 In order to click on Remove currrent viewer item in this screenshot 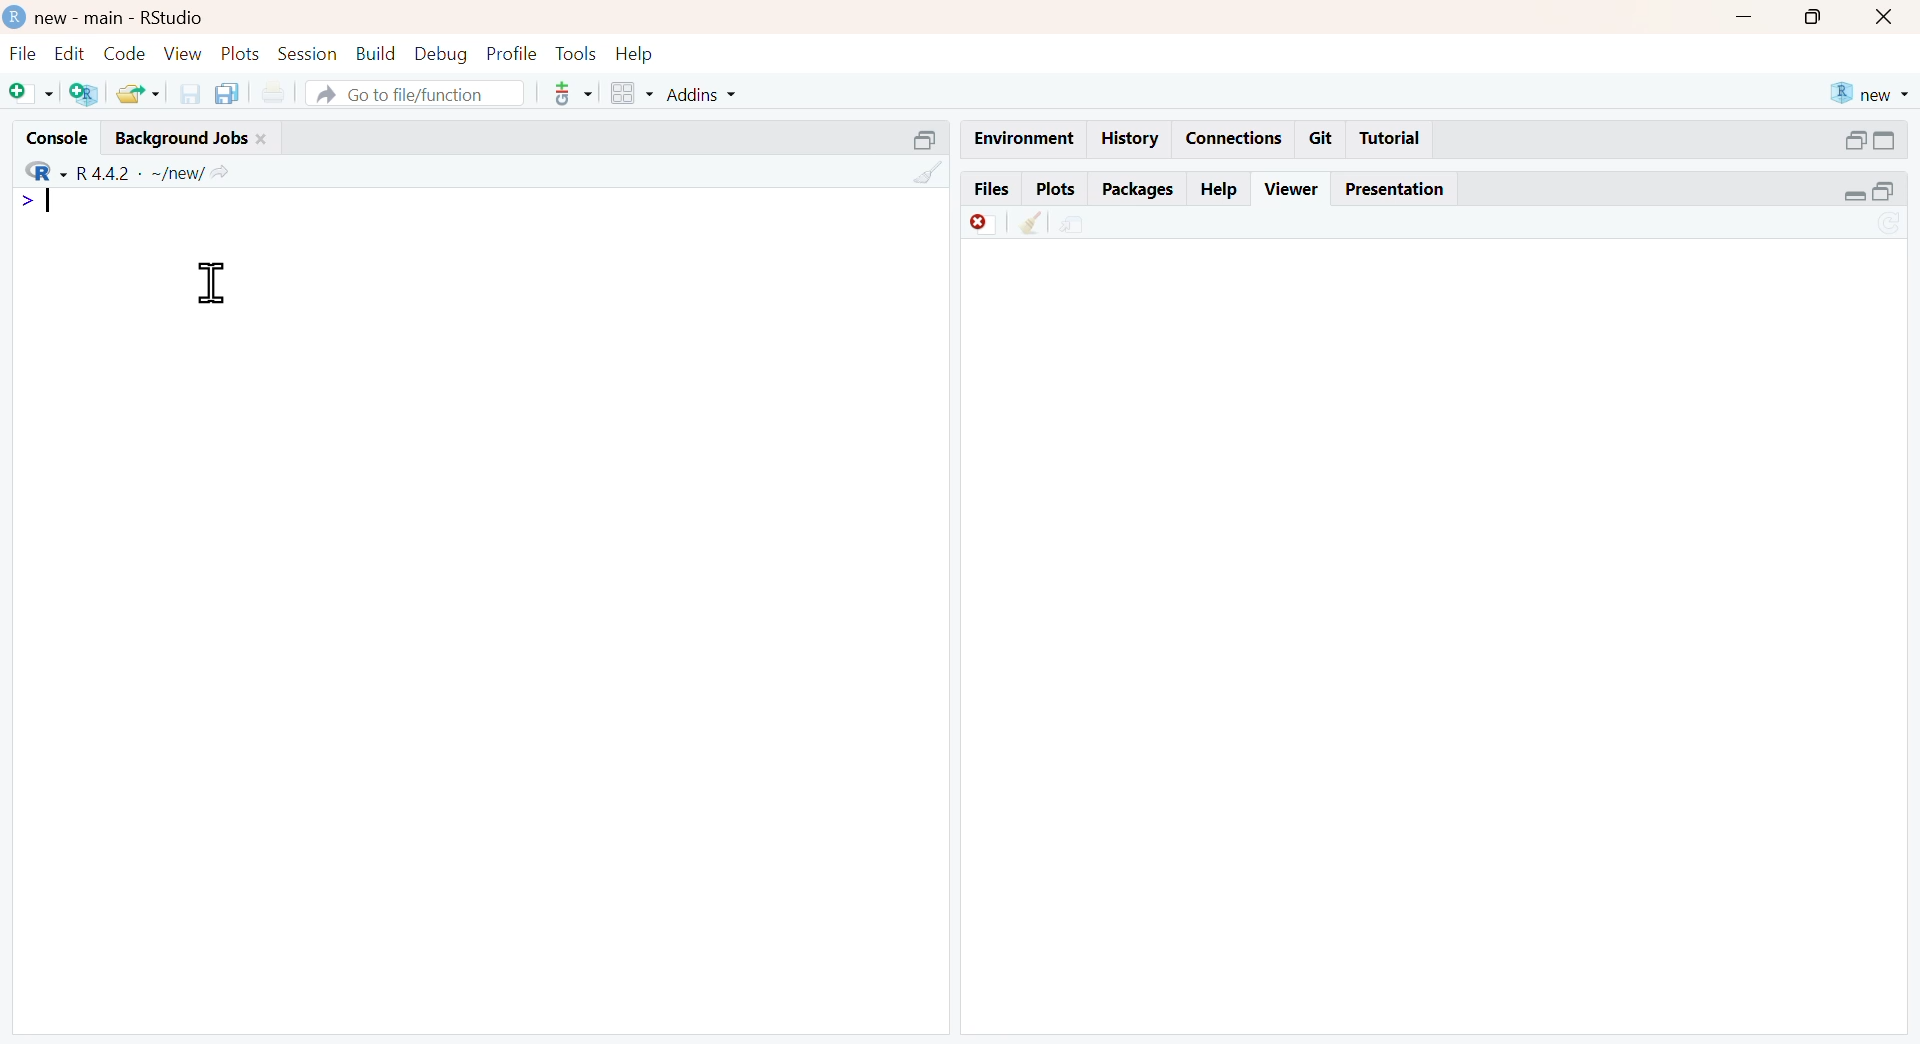, I will do `click(977, 229)`.